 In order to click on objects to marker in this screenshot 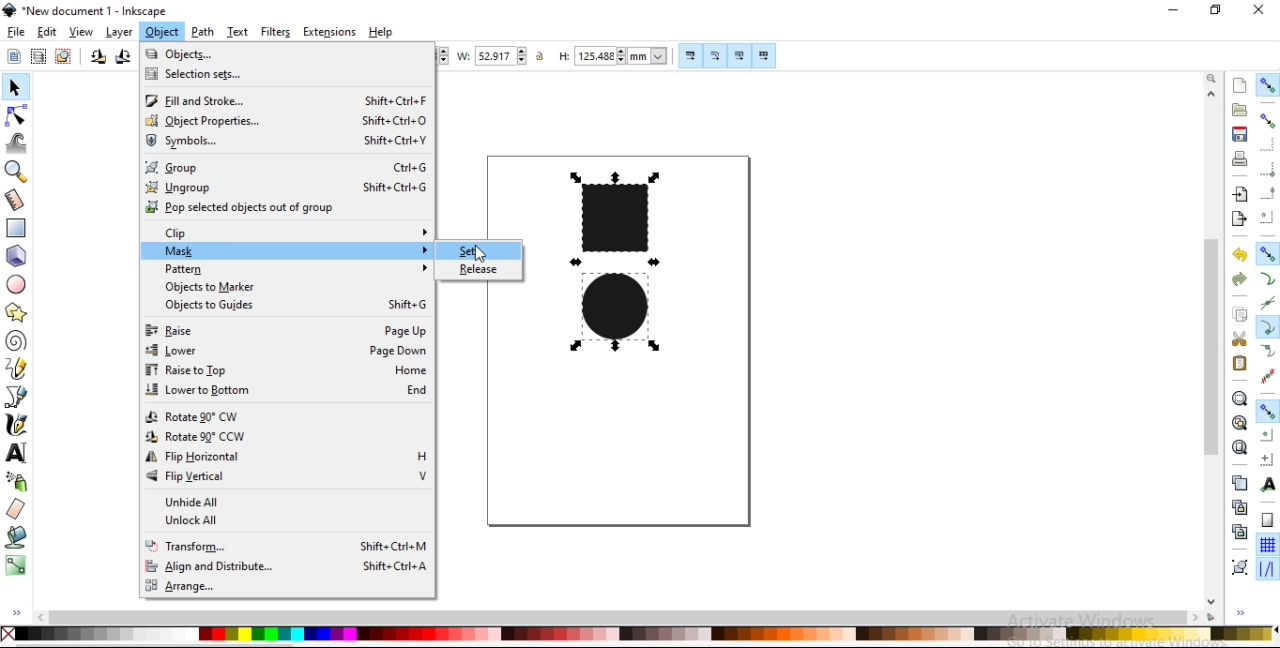, I will do `click(289, 288)`.